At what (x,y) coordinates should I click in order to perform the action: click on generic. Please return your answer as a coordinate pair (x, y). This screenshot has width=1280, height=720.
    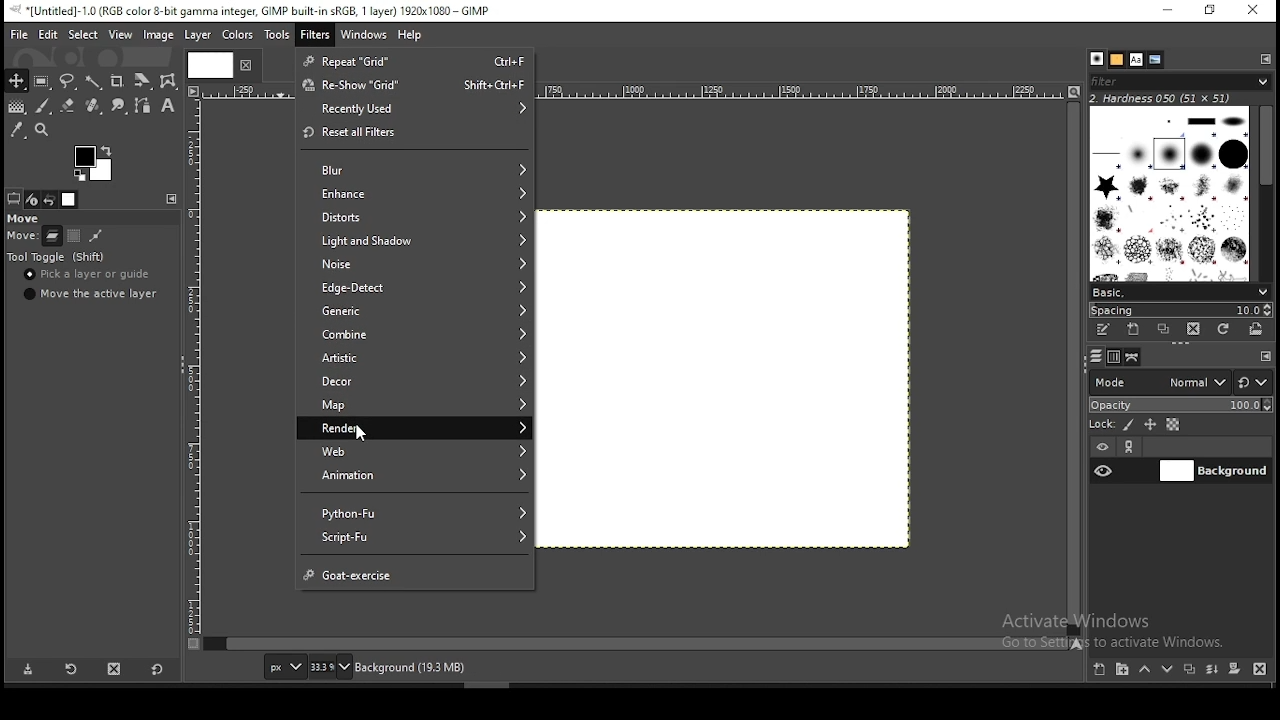
    Looking at the image, I should click on (416, 311).